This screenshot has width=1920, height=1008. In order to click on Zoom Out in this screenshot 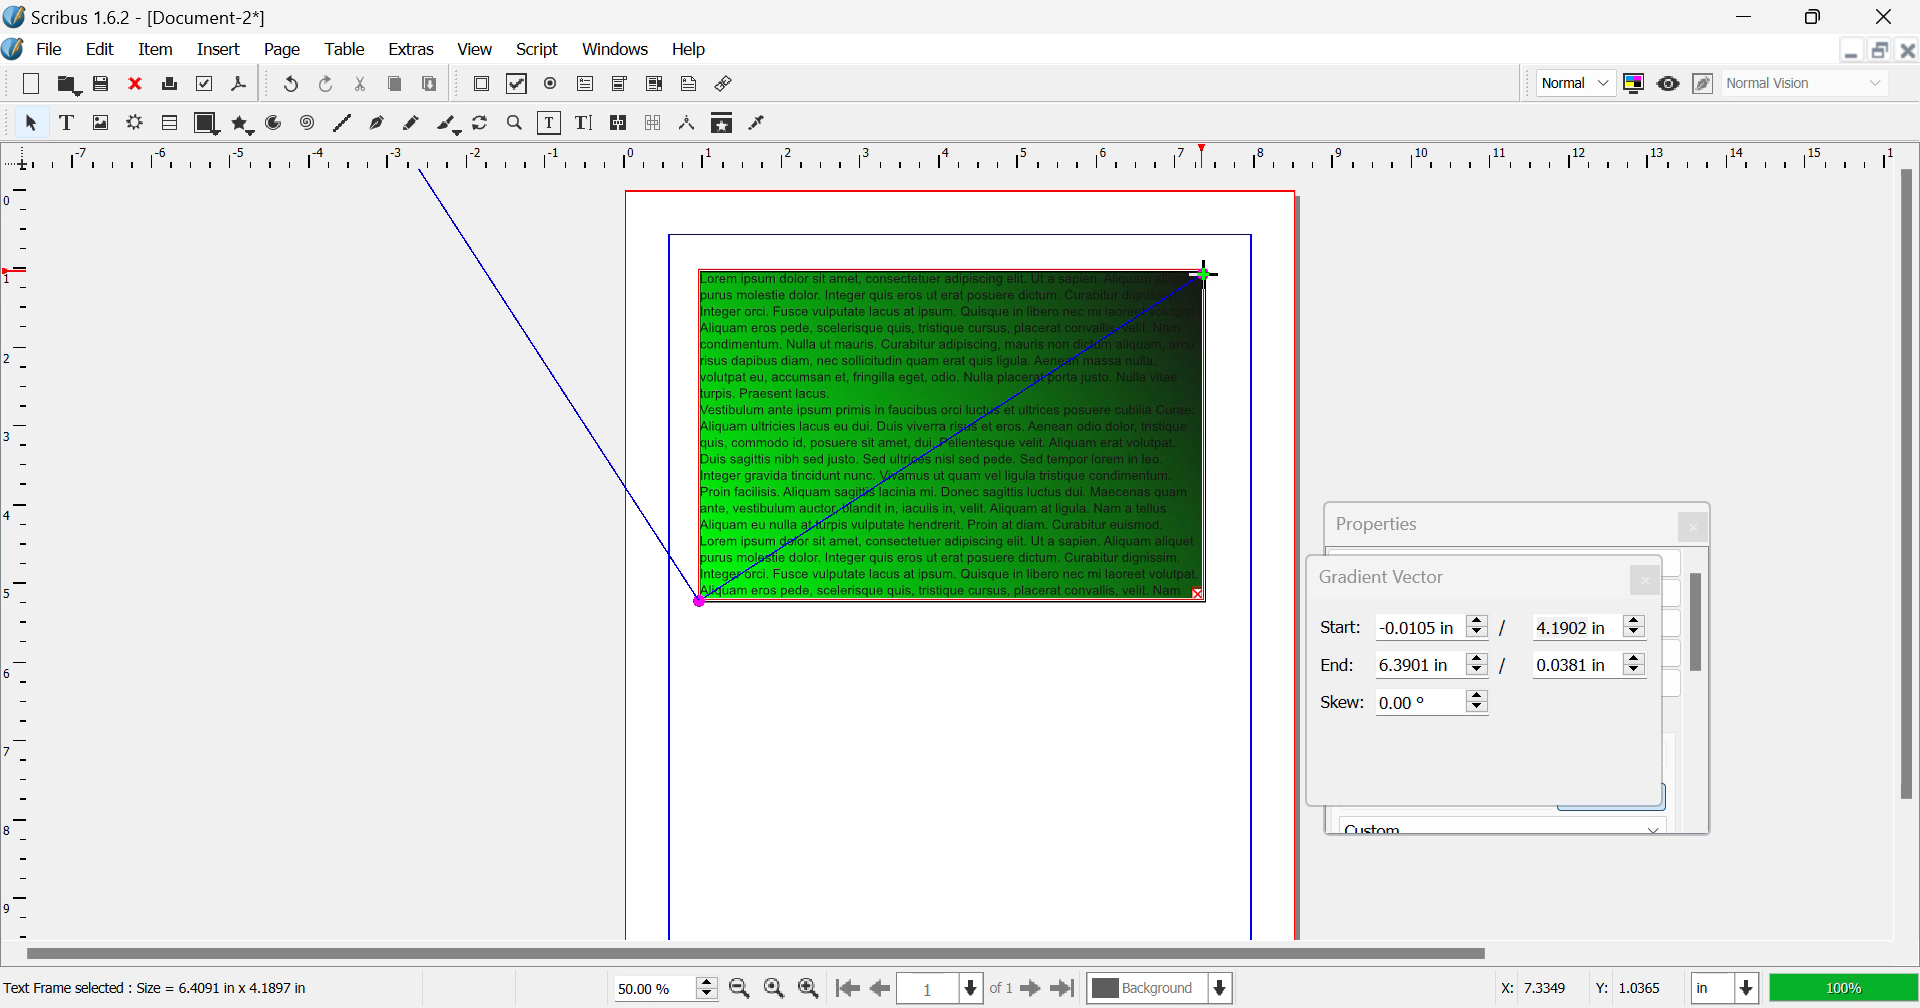, I will do `click(742, 987)`.